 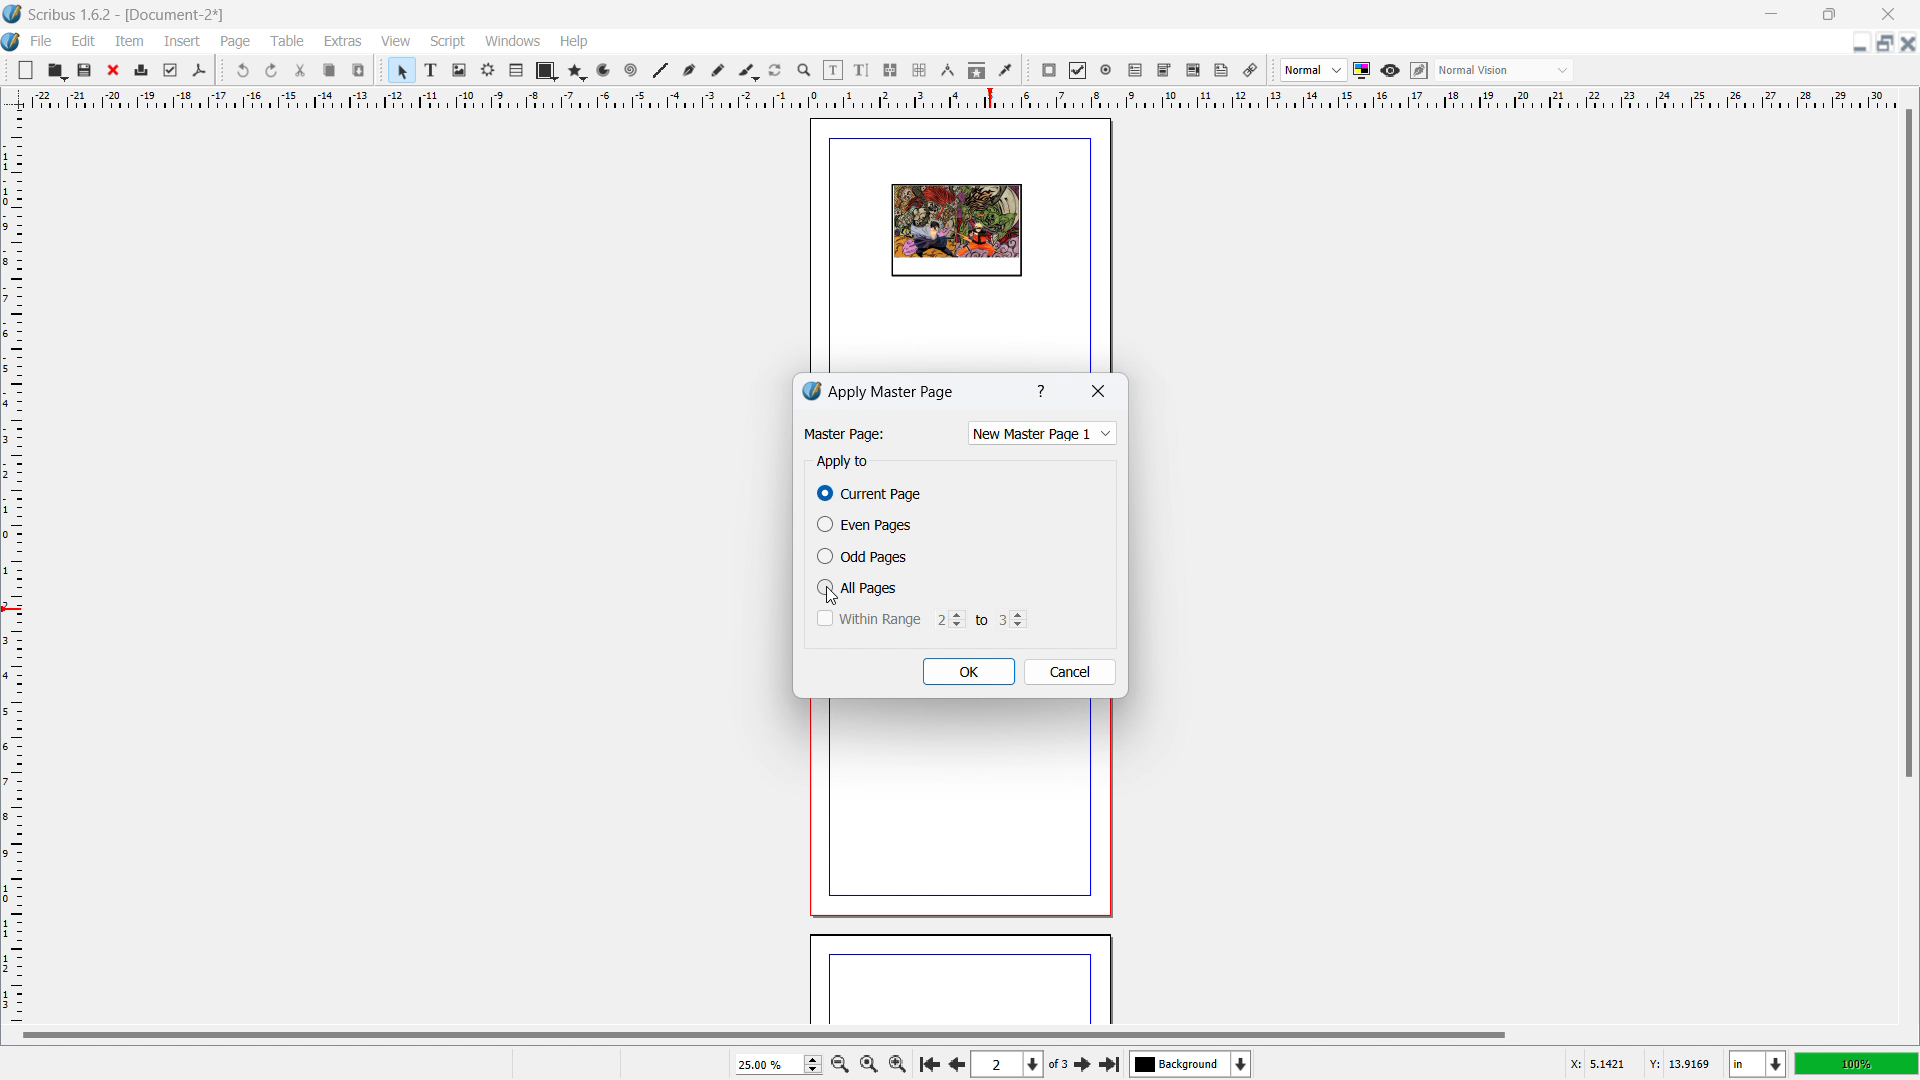 What do you see at coordinates (575, 42) in the screenshot?
I see `help` at bounding box center [575, 42].